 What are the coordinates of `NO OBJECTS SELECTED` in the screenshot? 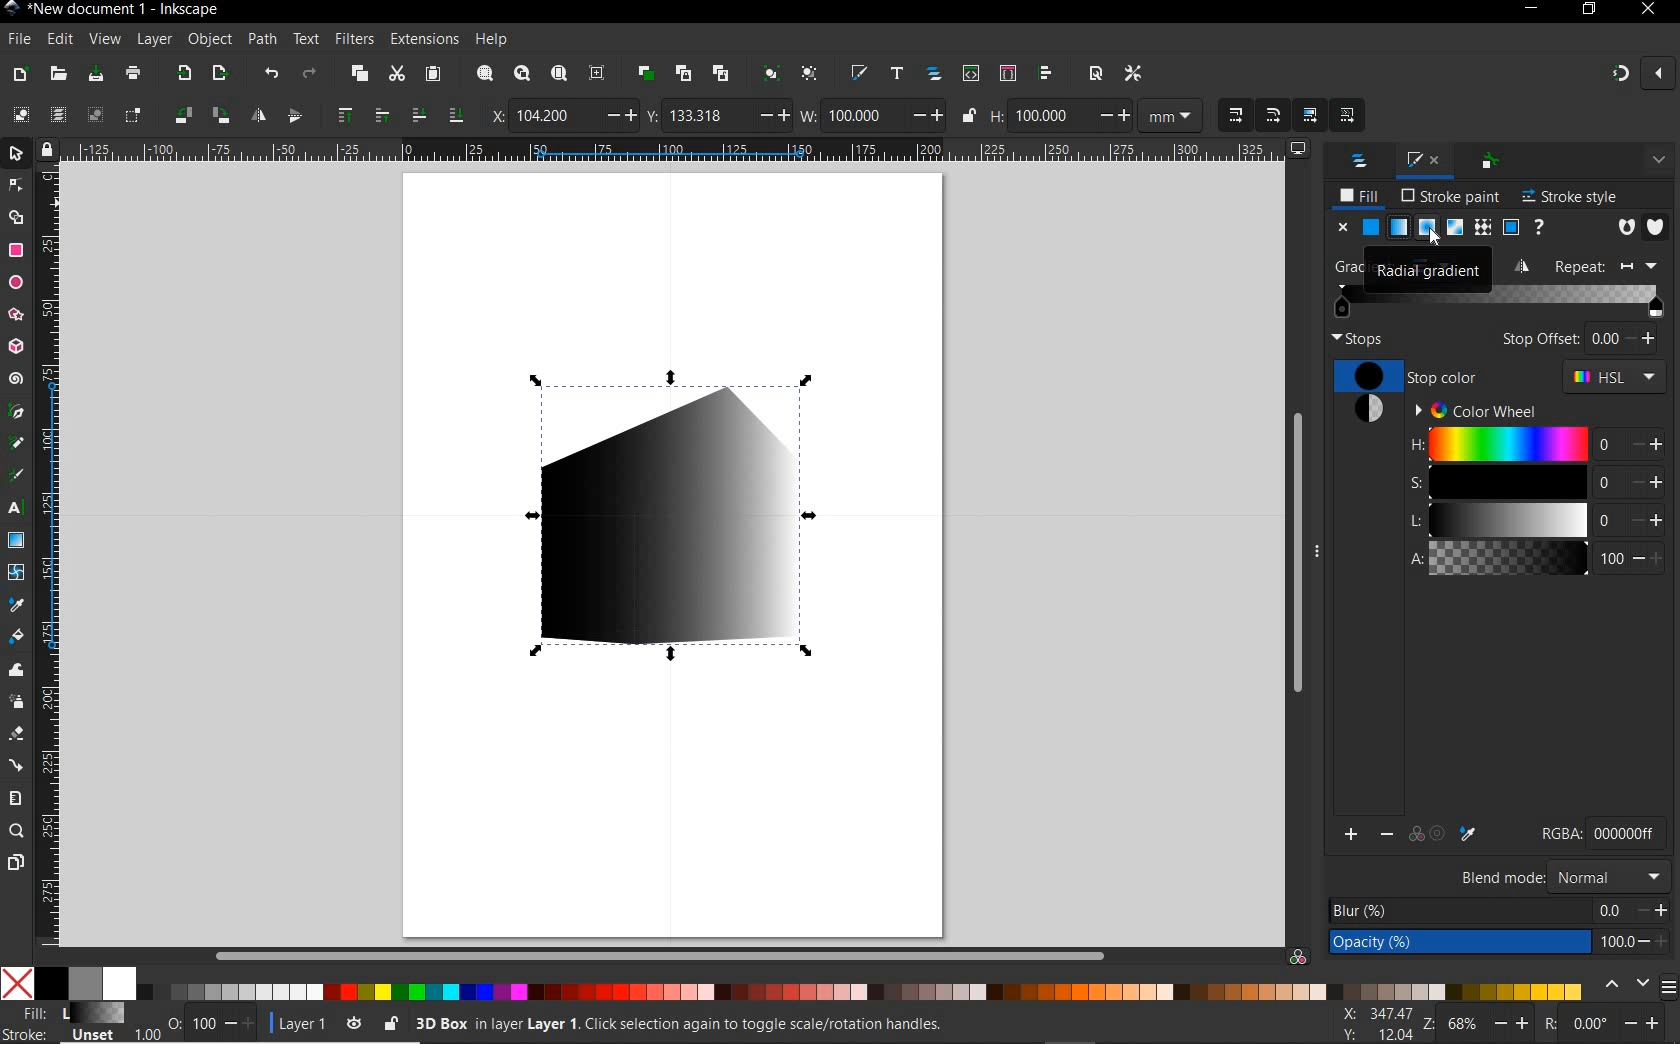 It's located at (803, 1024).